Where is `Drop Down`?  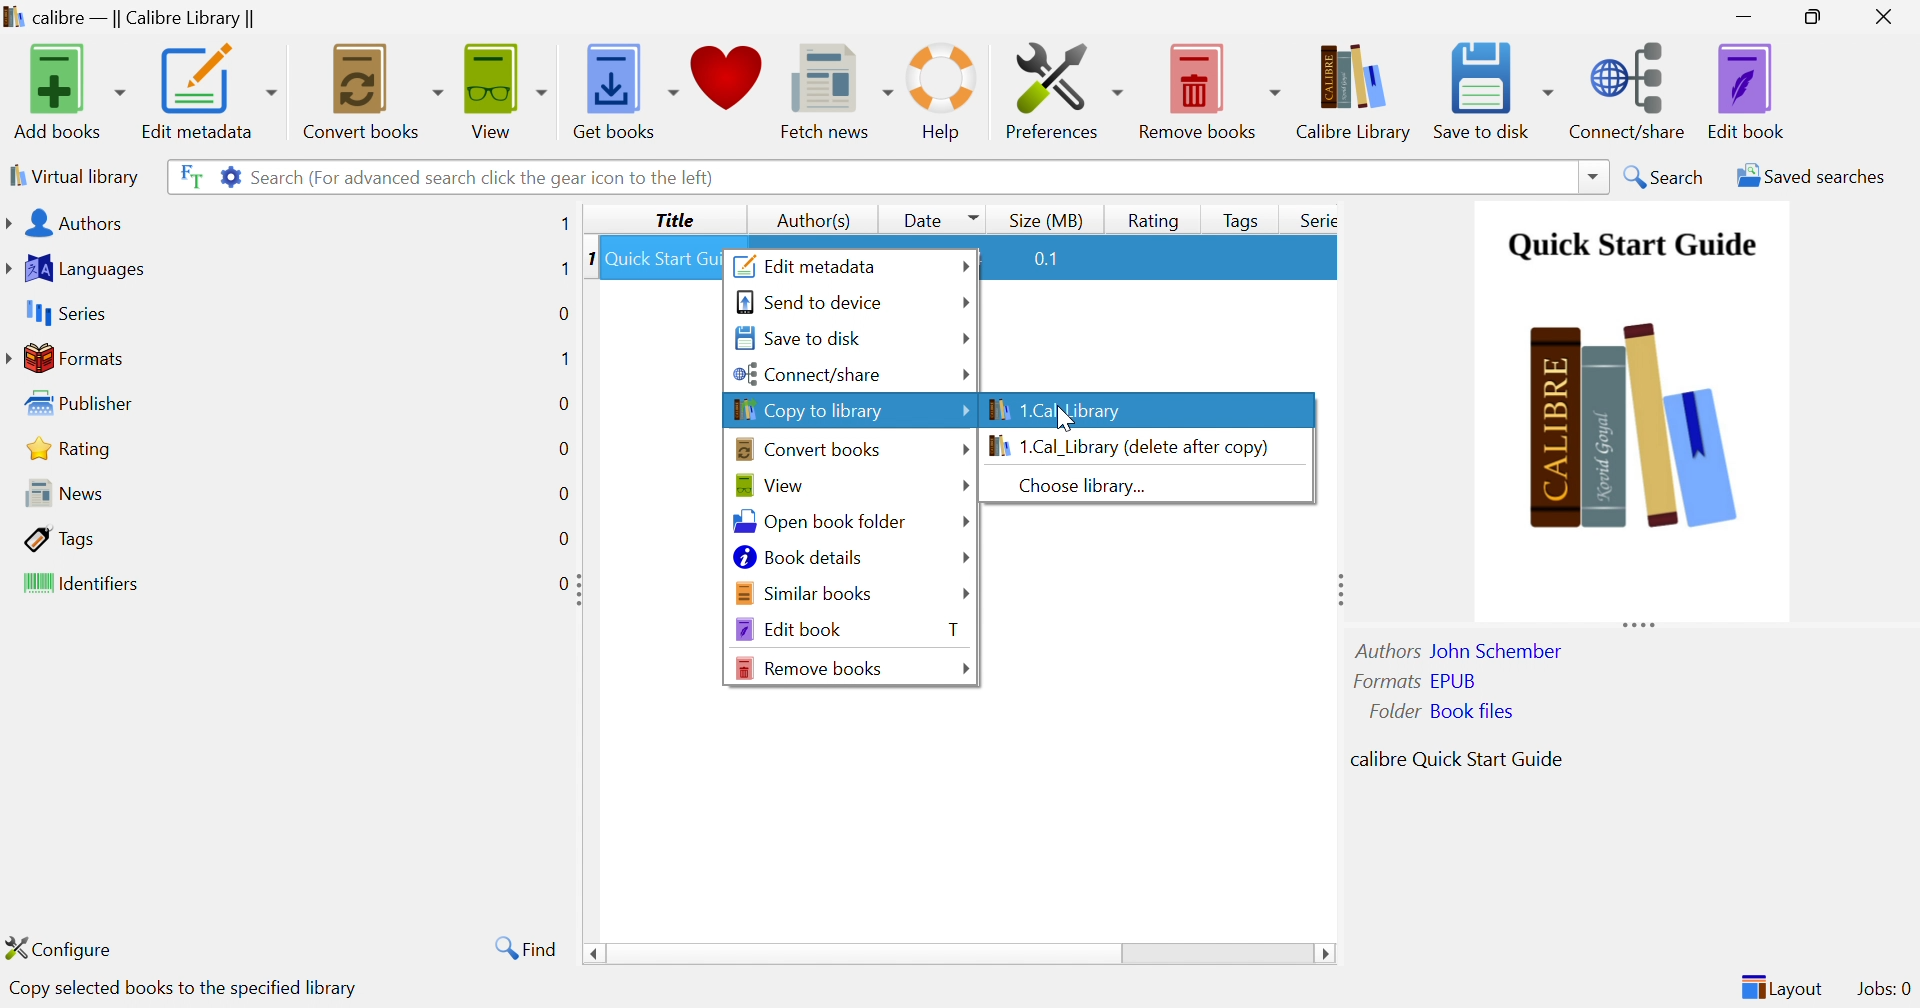
Drop Down is located at coordinates (964, 555).